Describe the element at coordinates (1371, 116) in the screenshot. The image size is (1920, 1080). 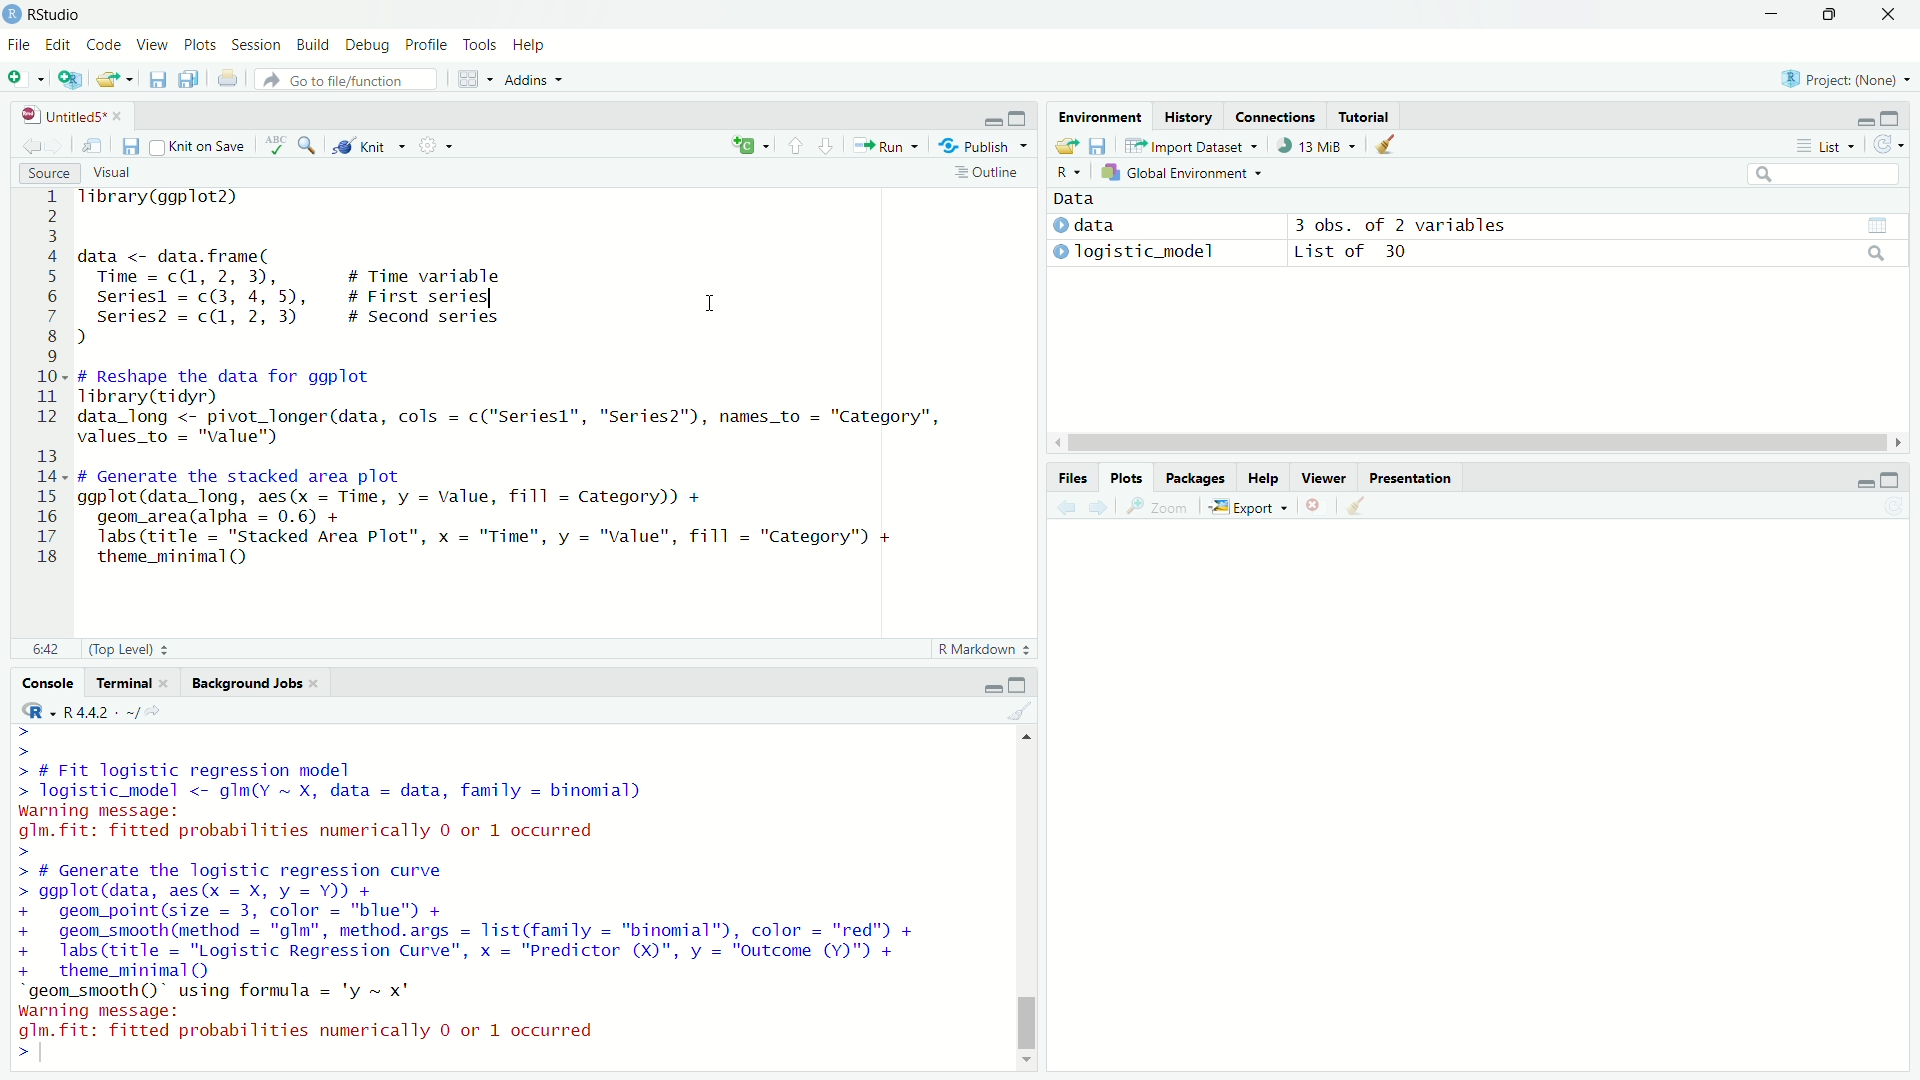
I see `Tutorial` at that location.